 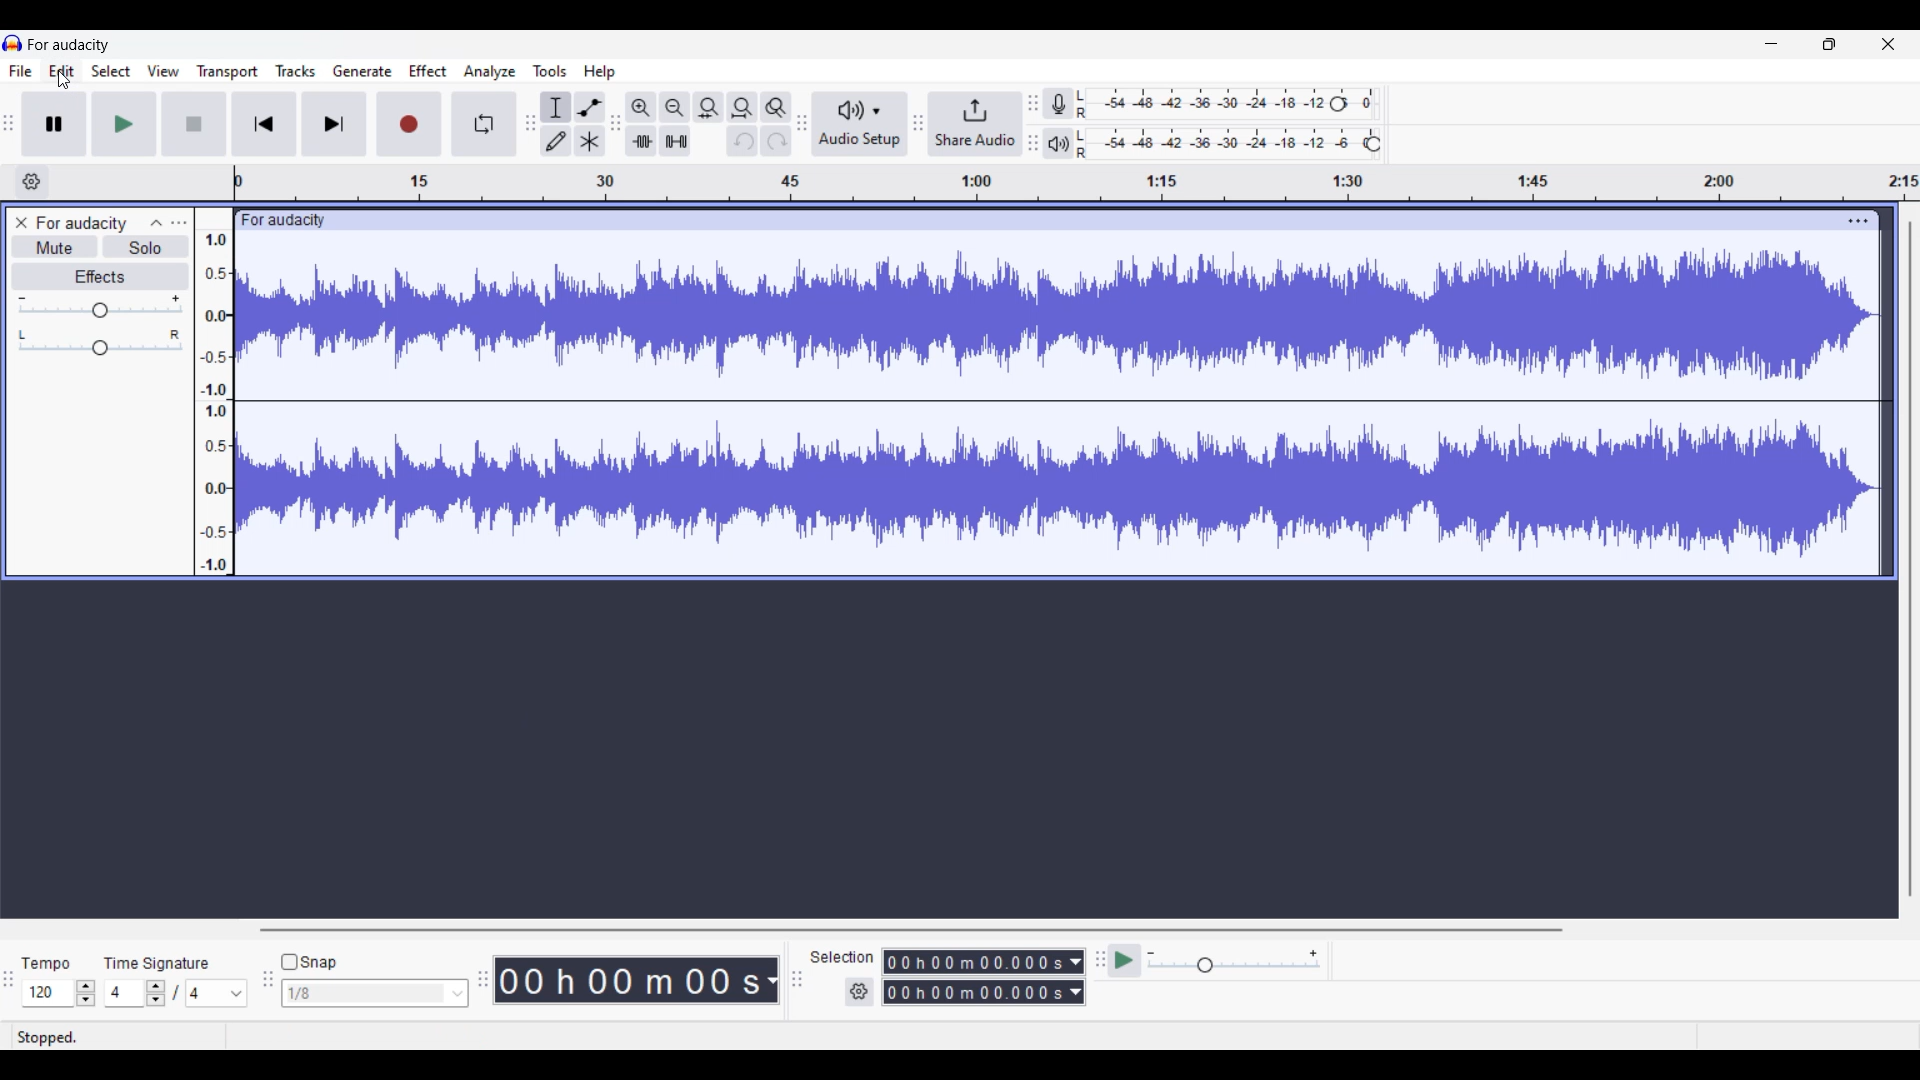 I want to click on Pan to left, so click(x=22, y=335).